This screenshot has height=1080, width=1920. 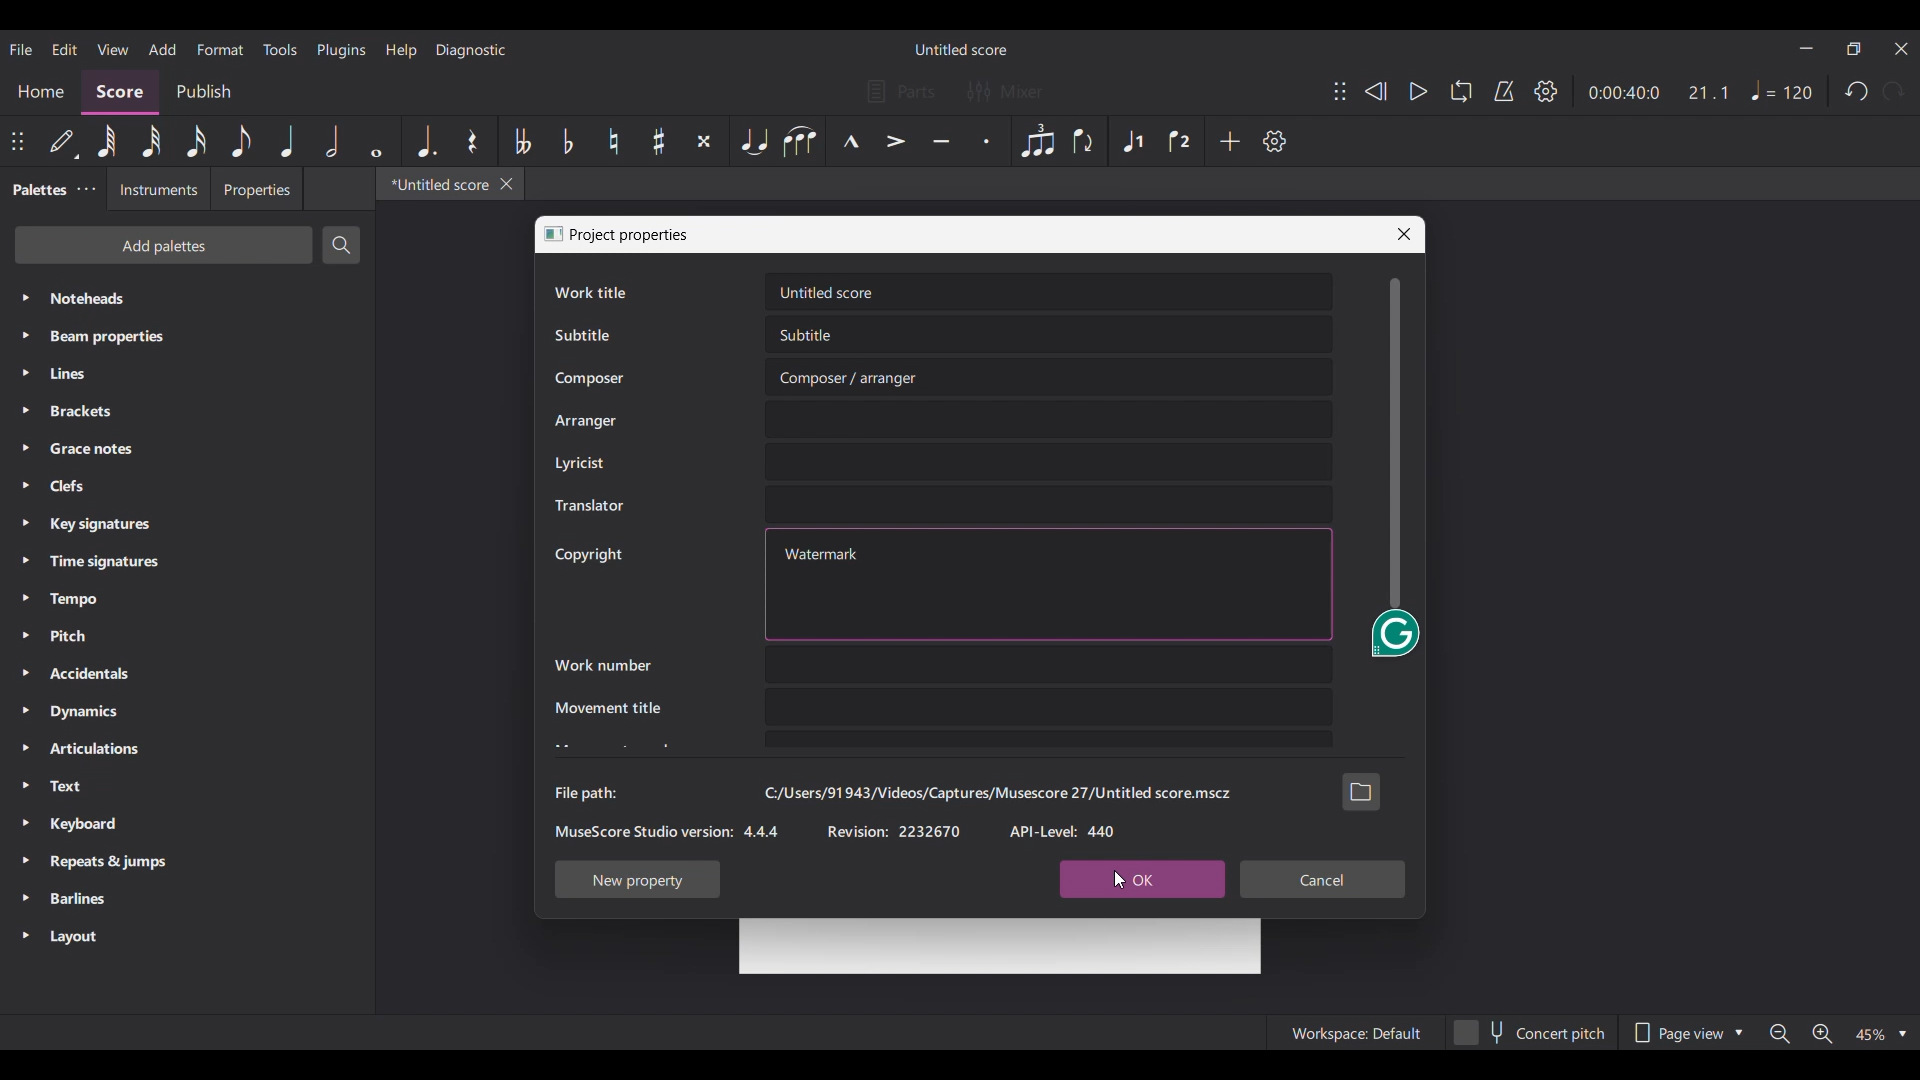 What do you see at coordinates (1807, 48) in the screenshot?
I see `Minimize` at bounding box center [1807, 48].